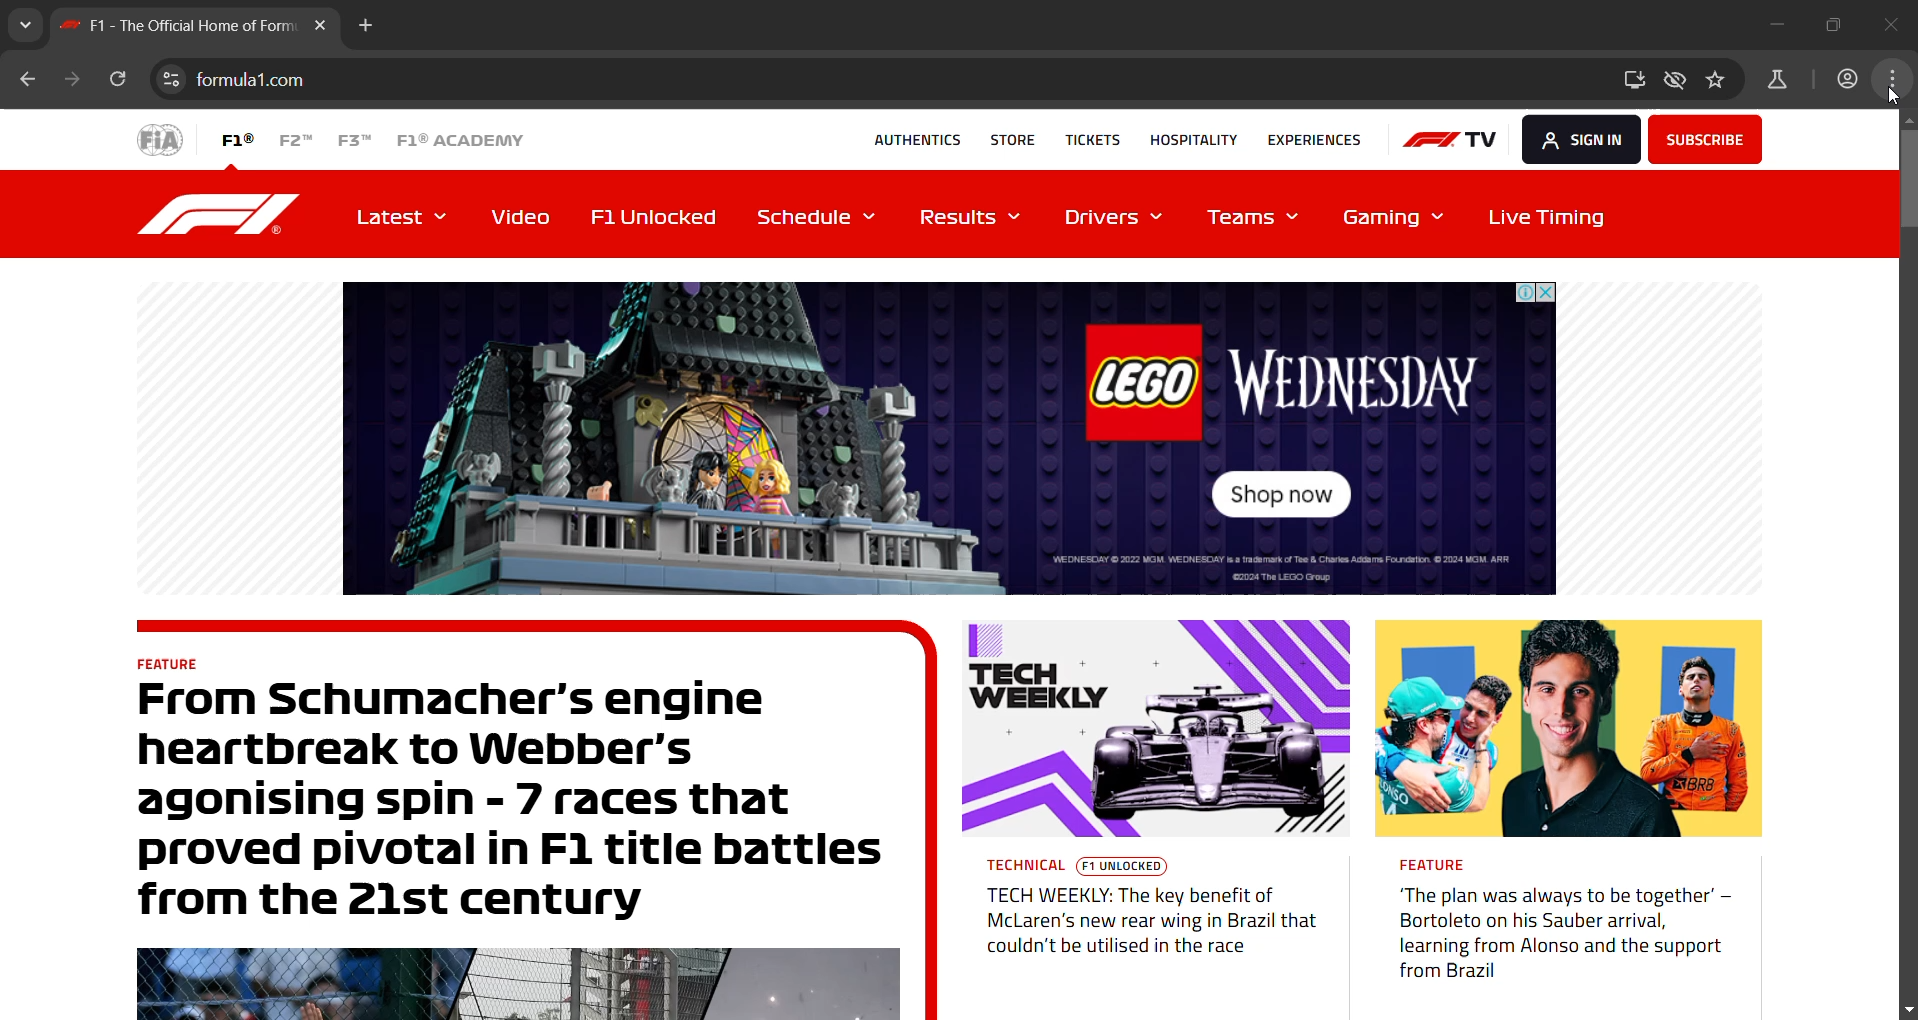  I want to click on TV, so click(1450, 141).